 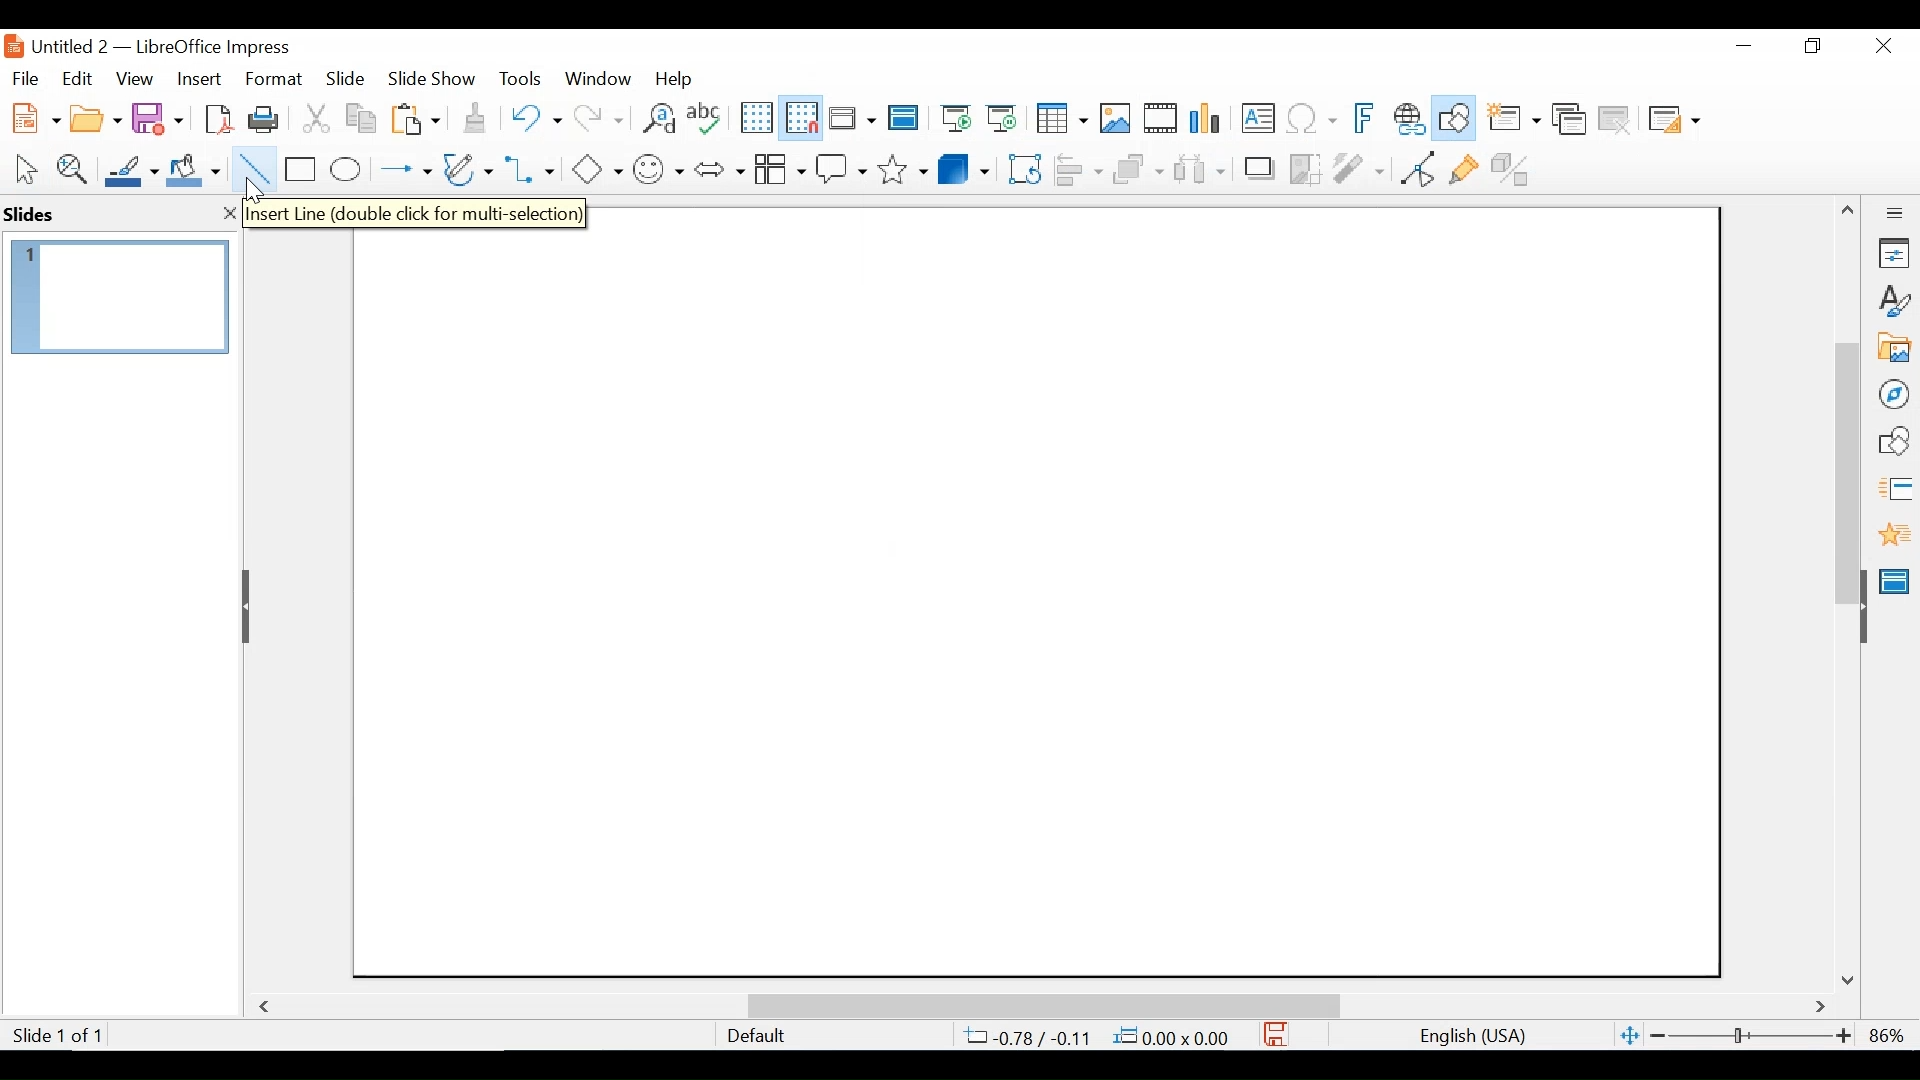 What do you see at coordinates (1749, 1034) in the screenshot?
I see `Zoom Slider` at bounding box center [1749, 1034].